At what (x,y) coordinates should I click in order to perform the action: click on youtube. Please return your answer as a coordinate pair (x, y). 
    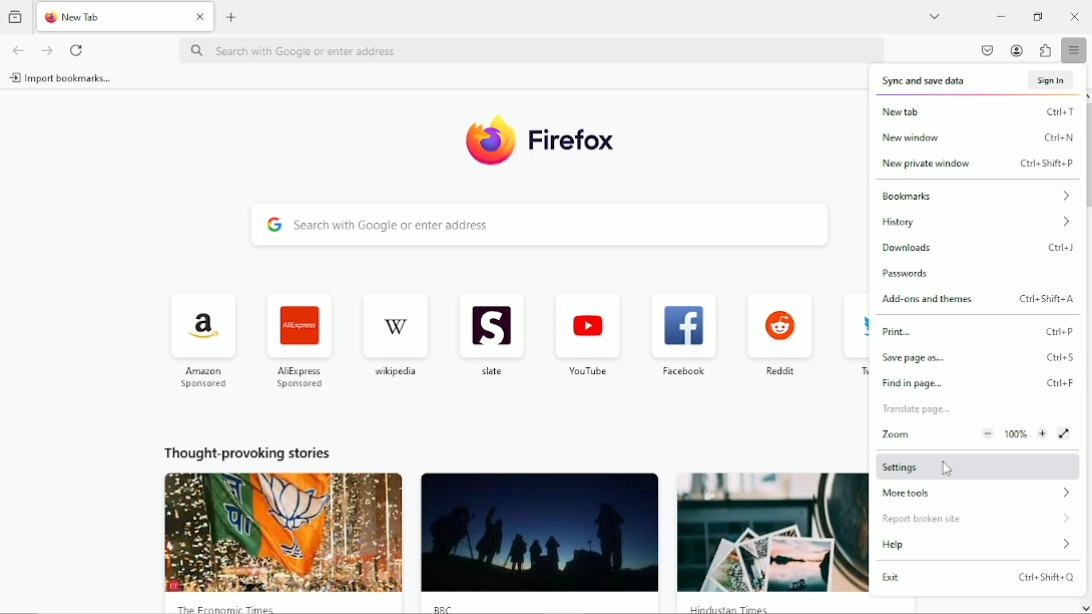
    Looking at the image, I should click on (589, 319).